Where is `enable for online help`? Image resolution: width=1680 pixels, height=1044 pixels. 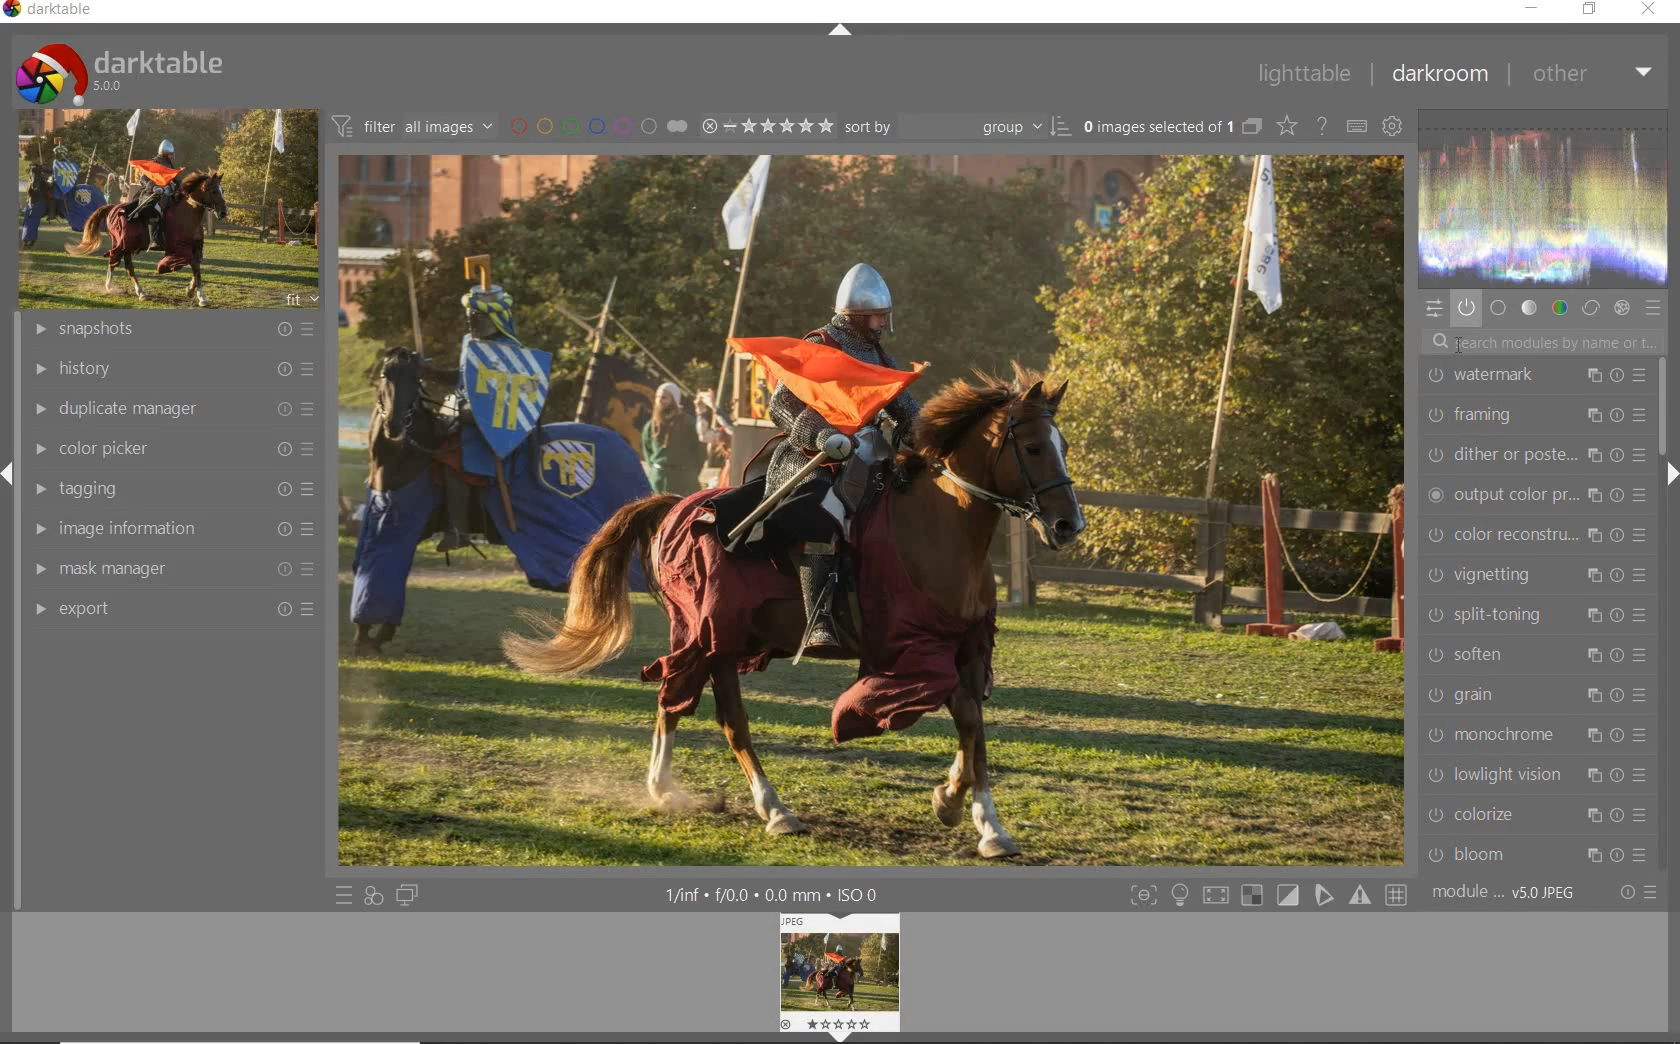
enable for online help is located at coordinates (1322, 125).